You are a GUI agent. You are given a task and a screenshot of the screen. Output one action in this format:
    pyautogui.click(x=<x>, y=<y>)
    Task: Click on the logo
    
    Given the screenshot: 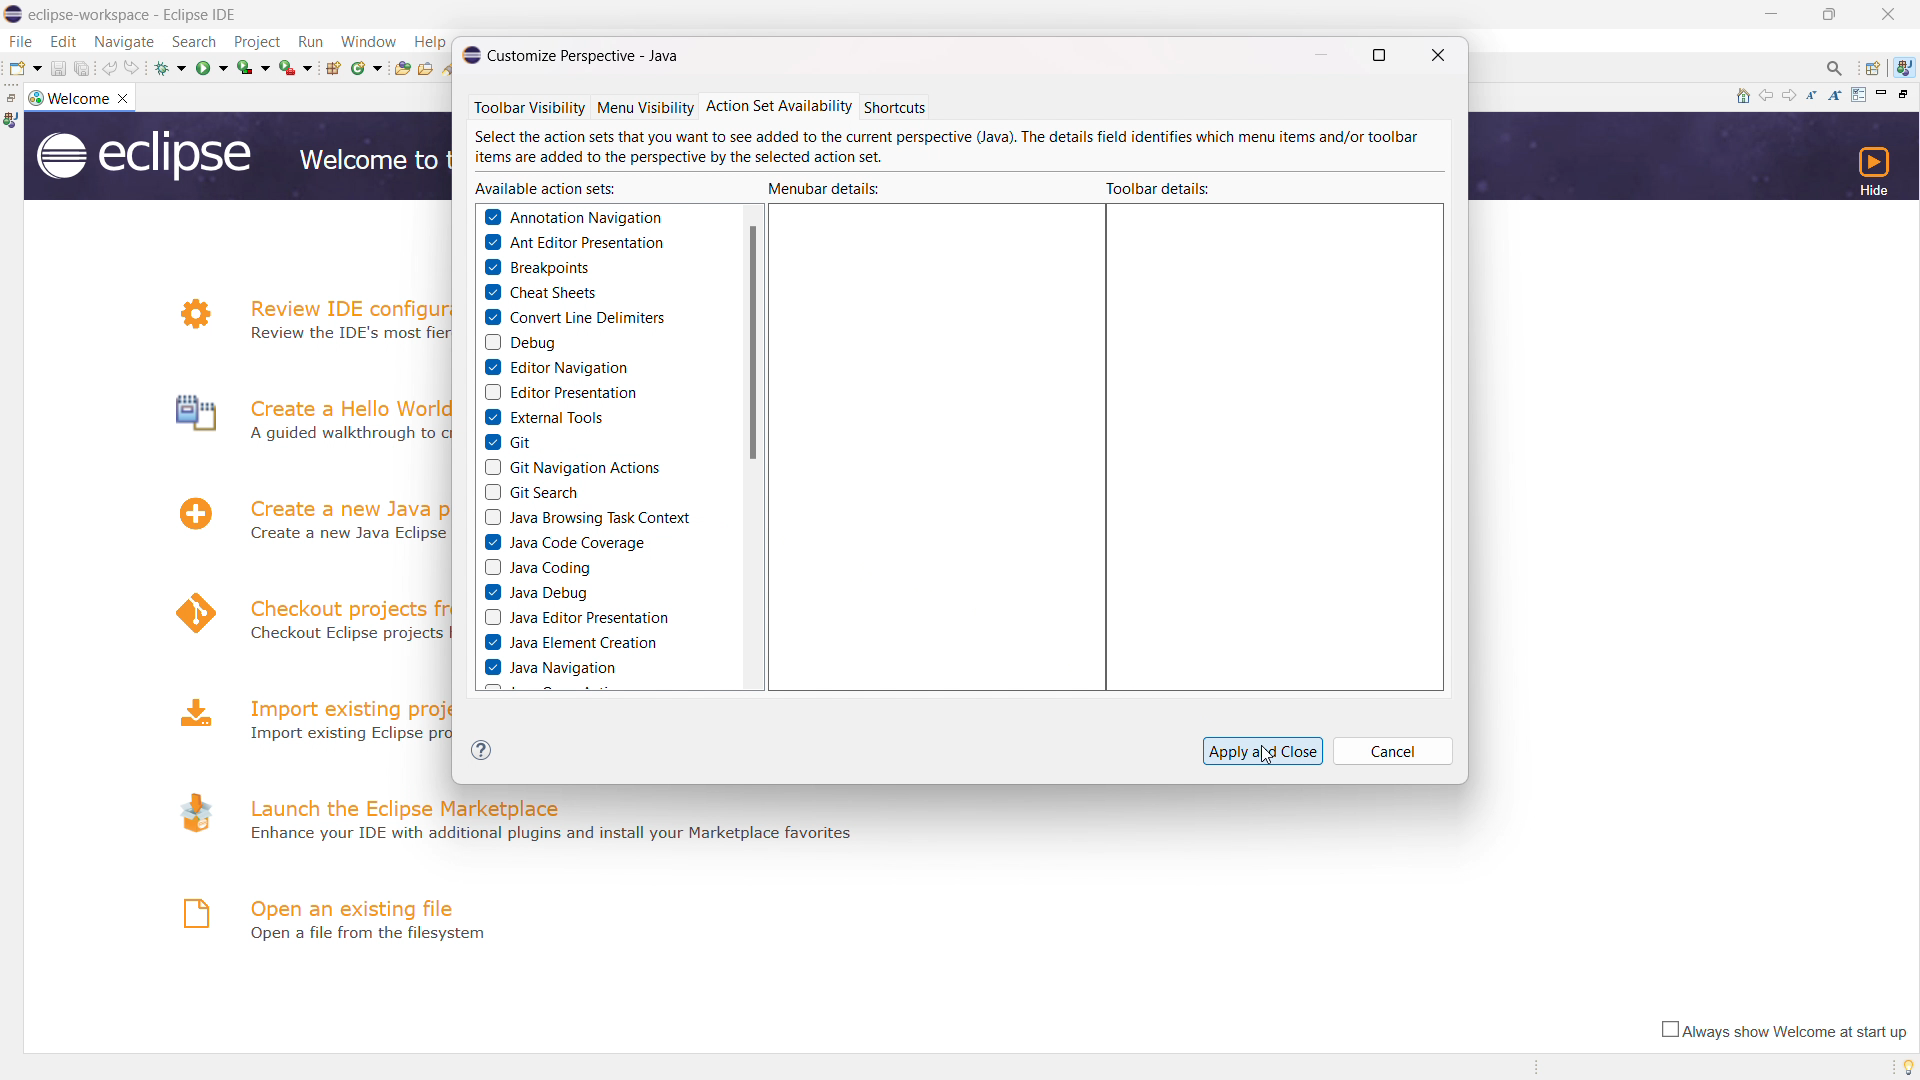 What is the action you would take?
    pyautogui.click(x=190, y=913)
    